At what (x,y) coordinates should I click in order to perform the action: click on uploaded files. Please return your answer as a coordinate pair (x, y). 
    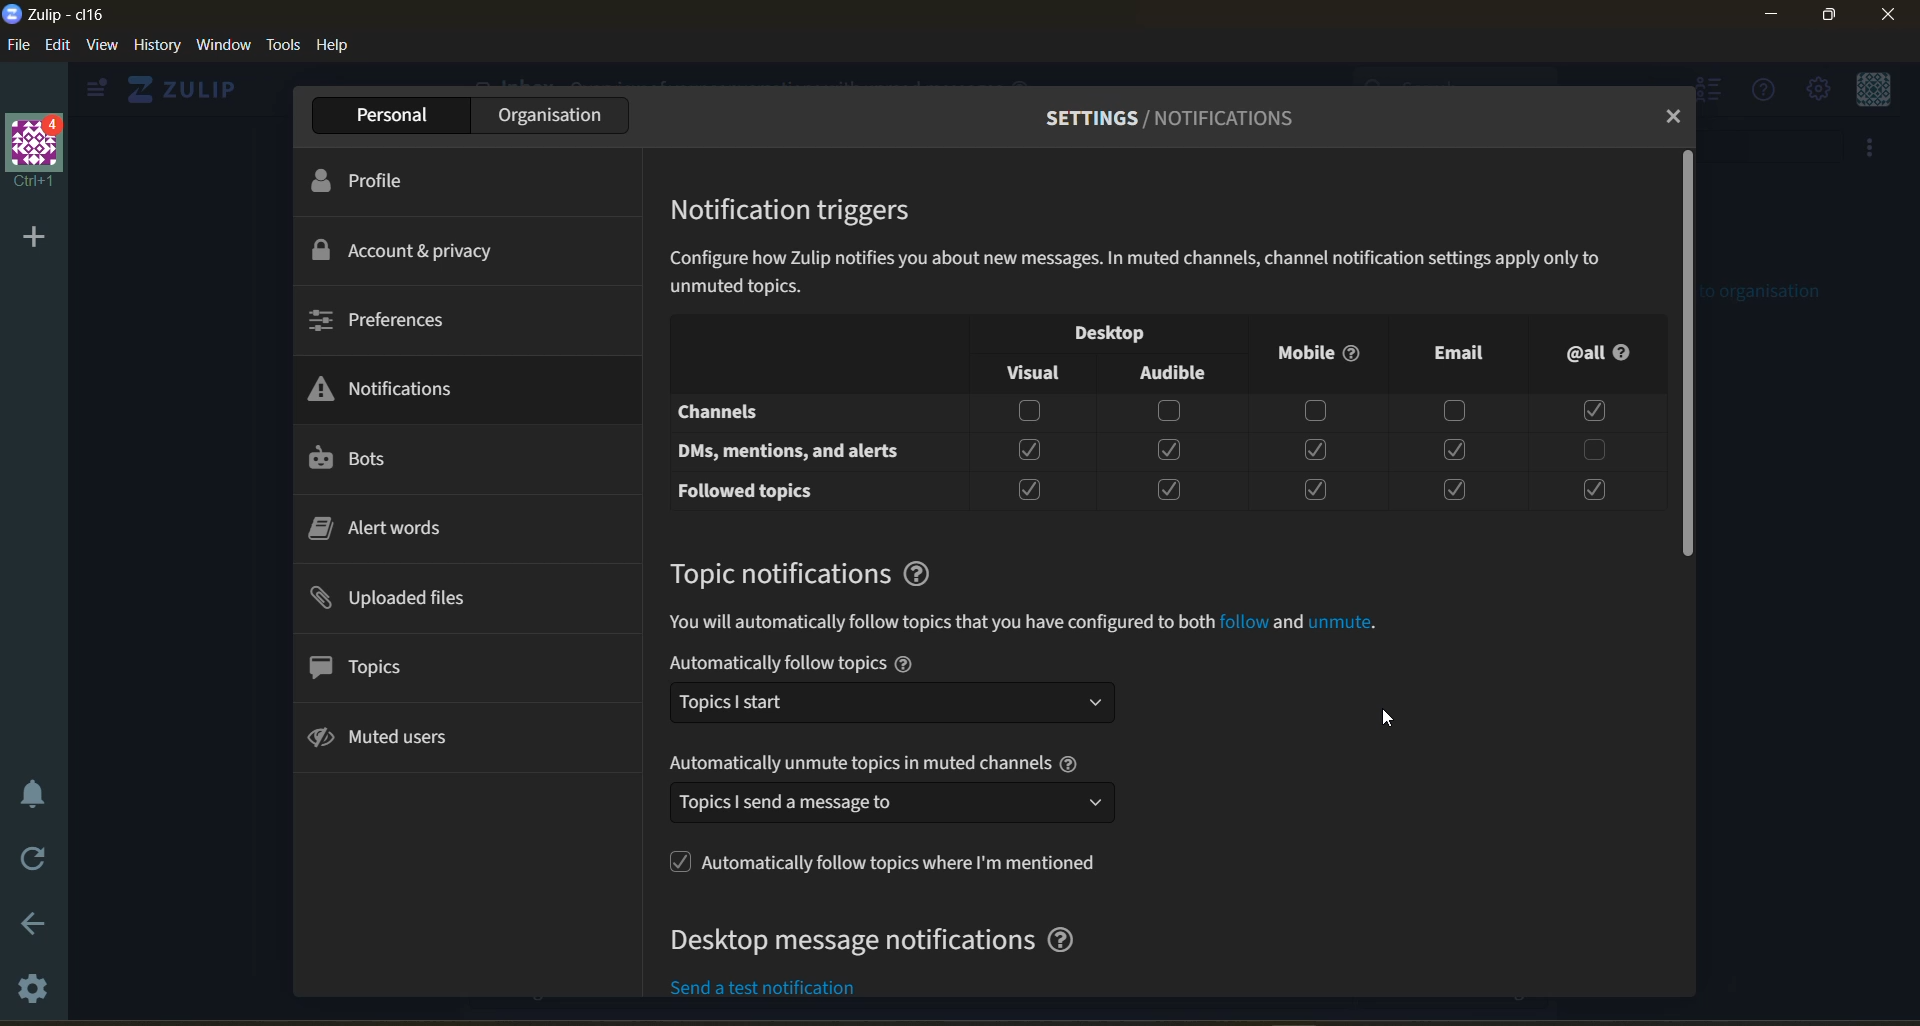
    Looking at the image, I should click on (403, 598).